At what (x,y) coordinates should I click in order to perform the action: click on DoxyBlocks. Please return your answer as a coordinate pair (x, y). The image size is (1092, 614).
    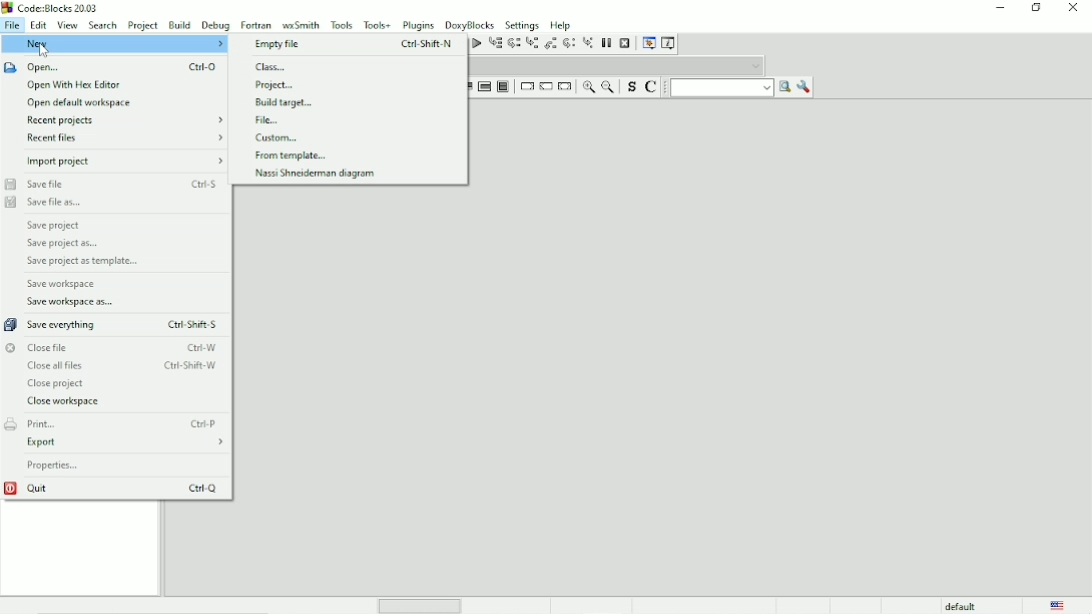
    Looking at the image, I should click on (470, 24).